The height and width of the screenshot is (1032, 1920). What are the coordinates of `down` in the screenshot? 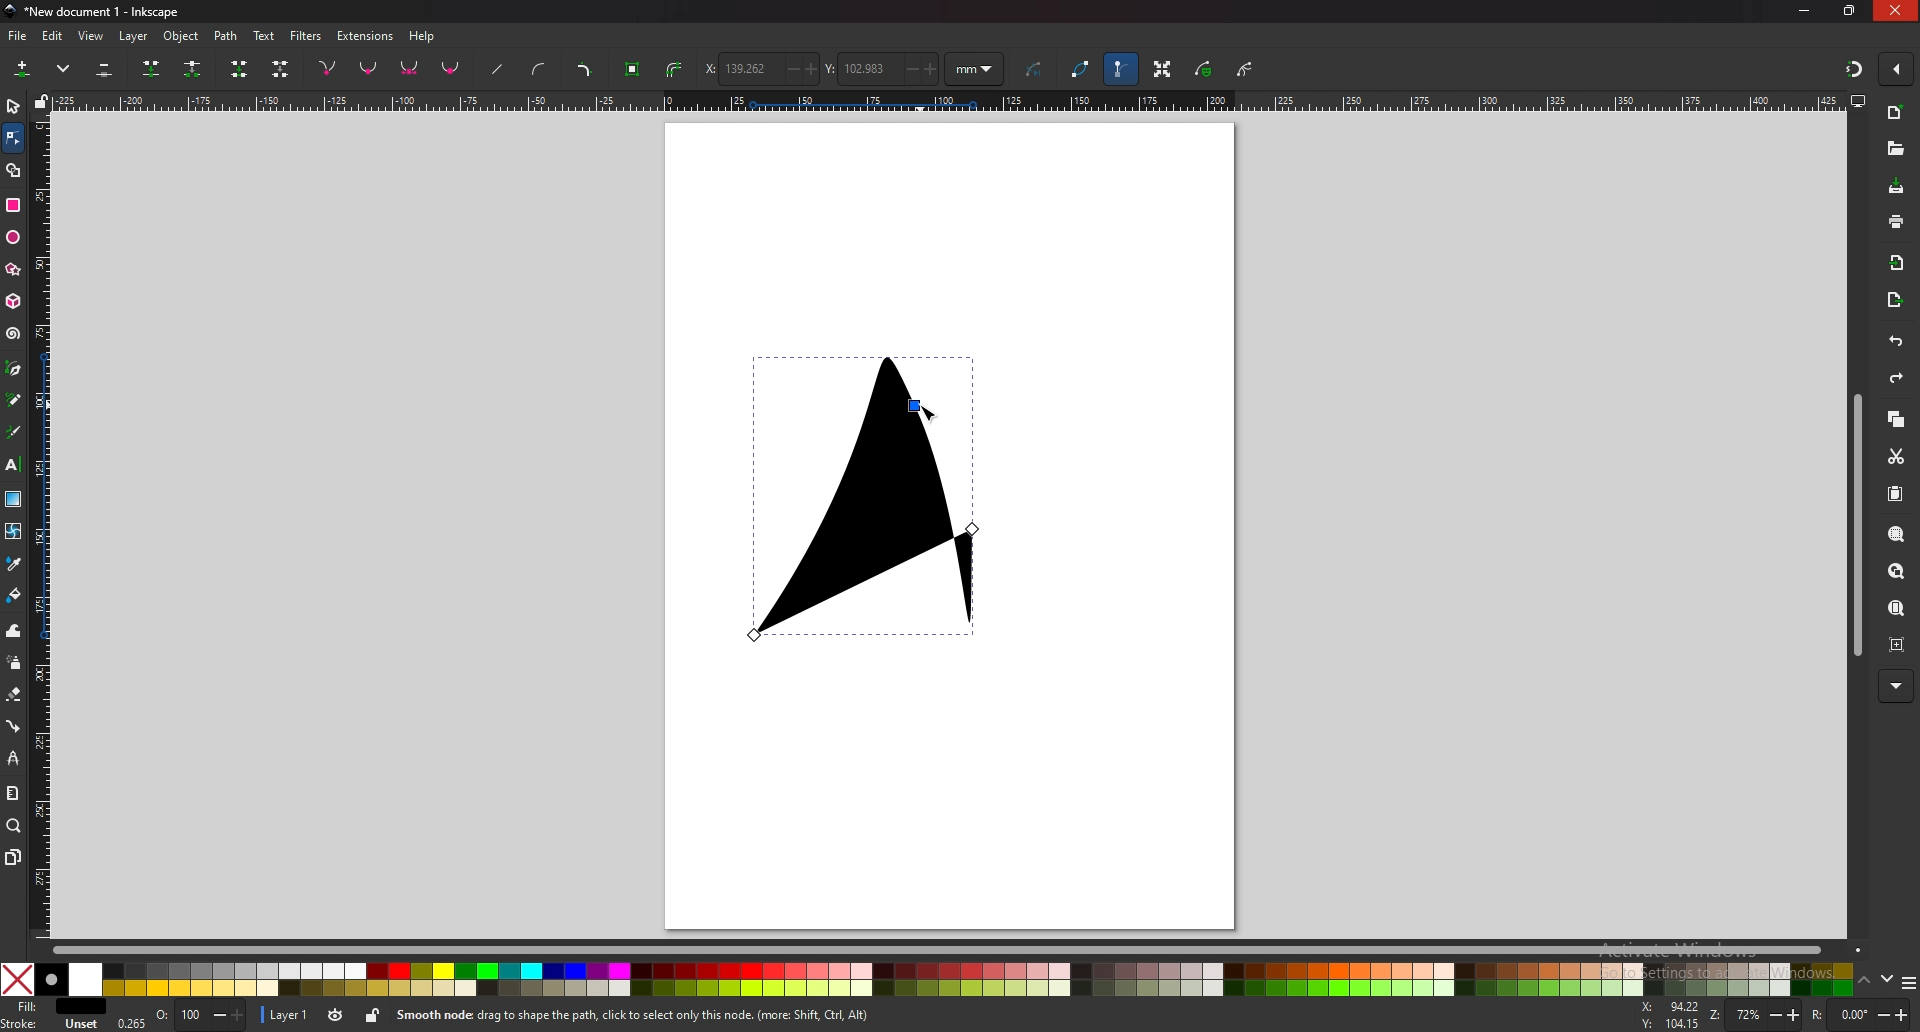 It's located at (1888, 980).